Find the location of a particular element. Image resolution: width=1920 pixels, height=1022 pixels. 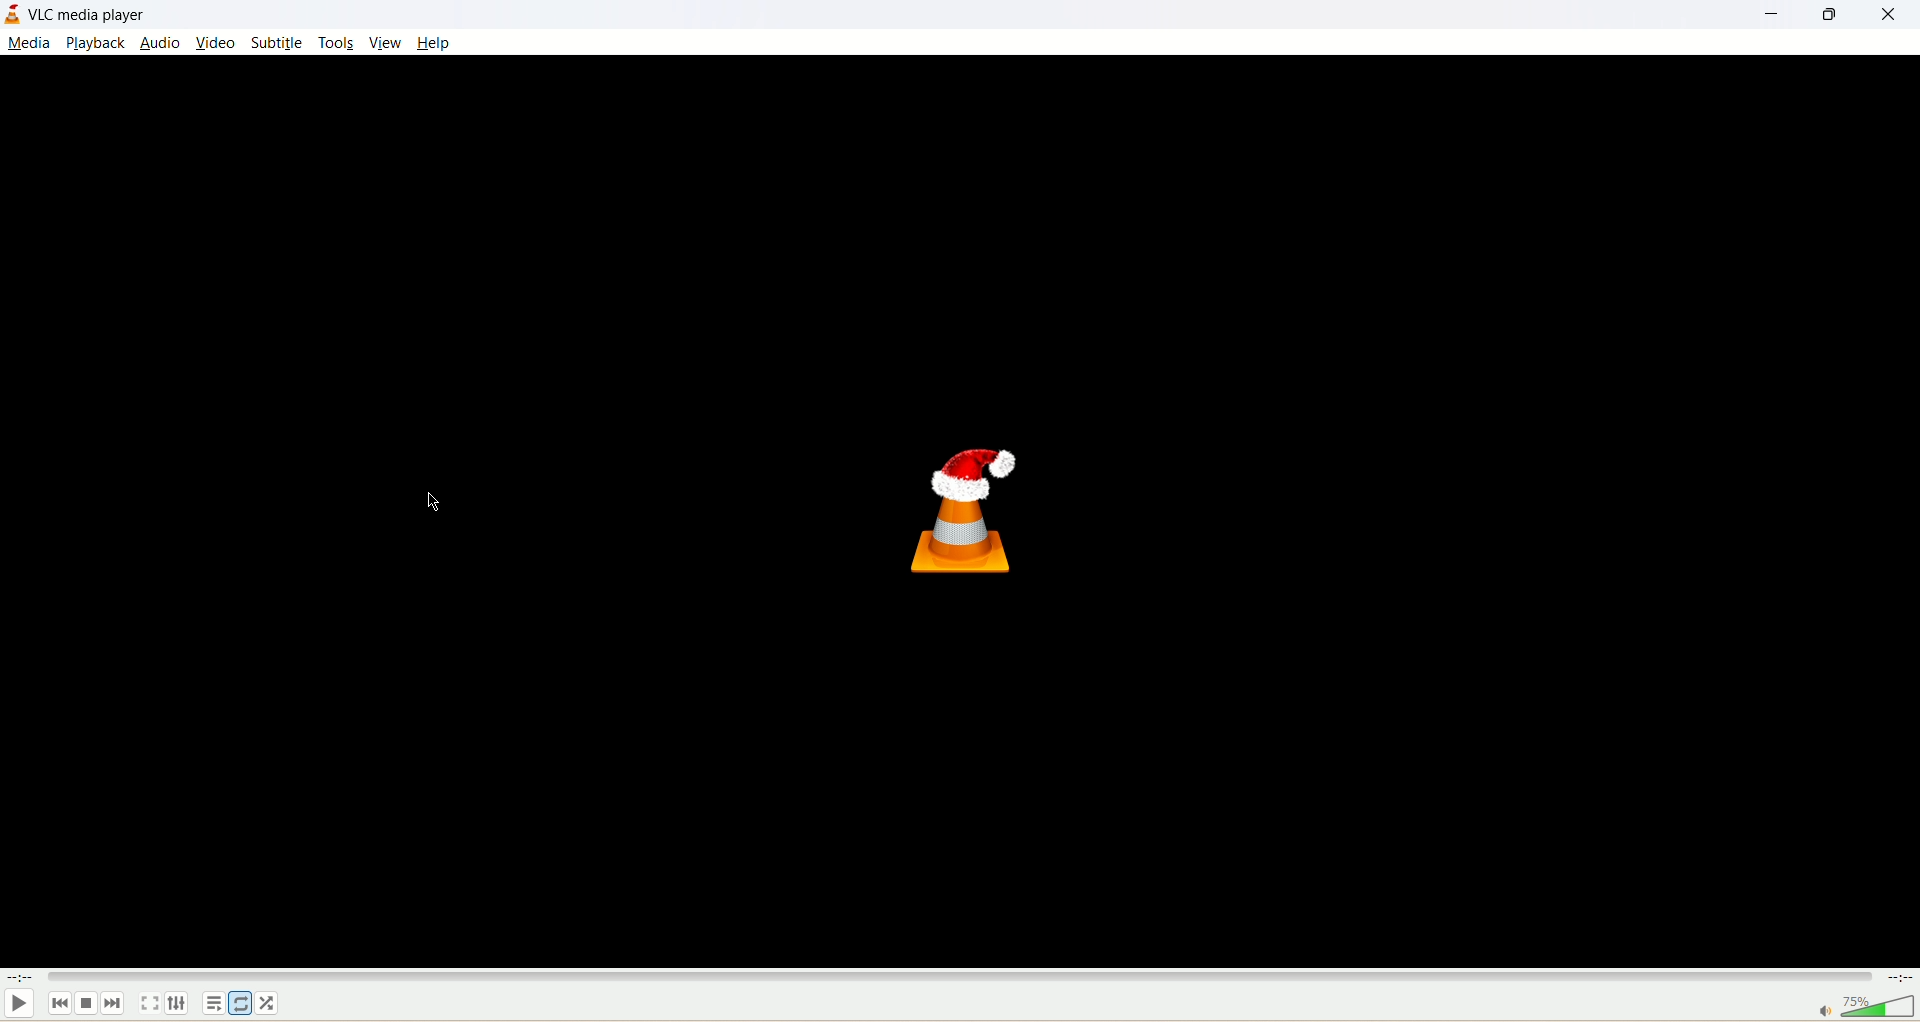

media is located at coordinates (31, 42).